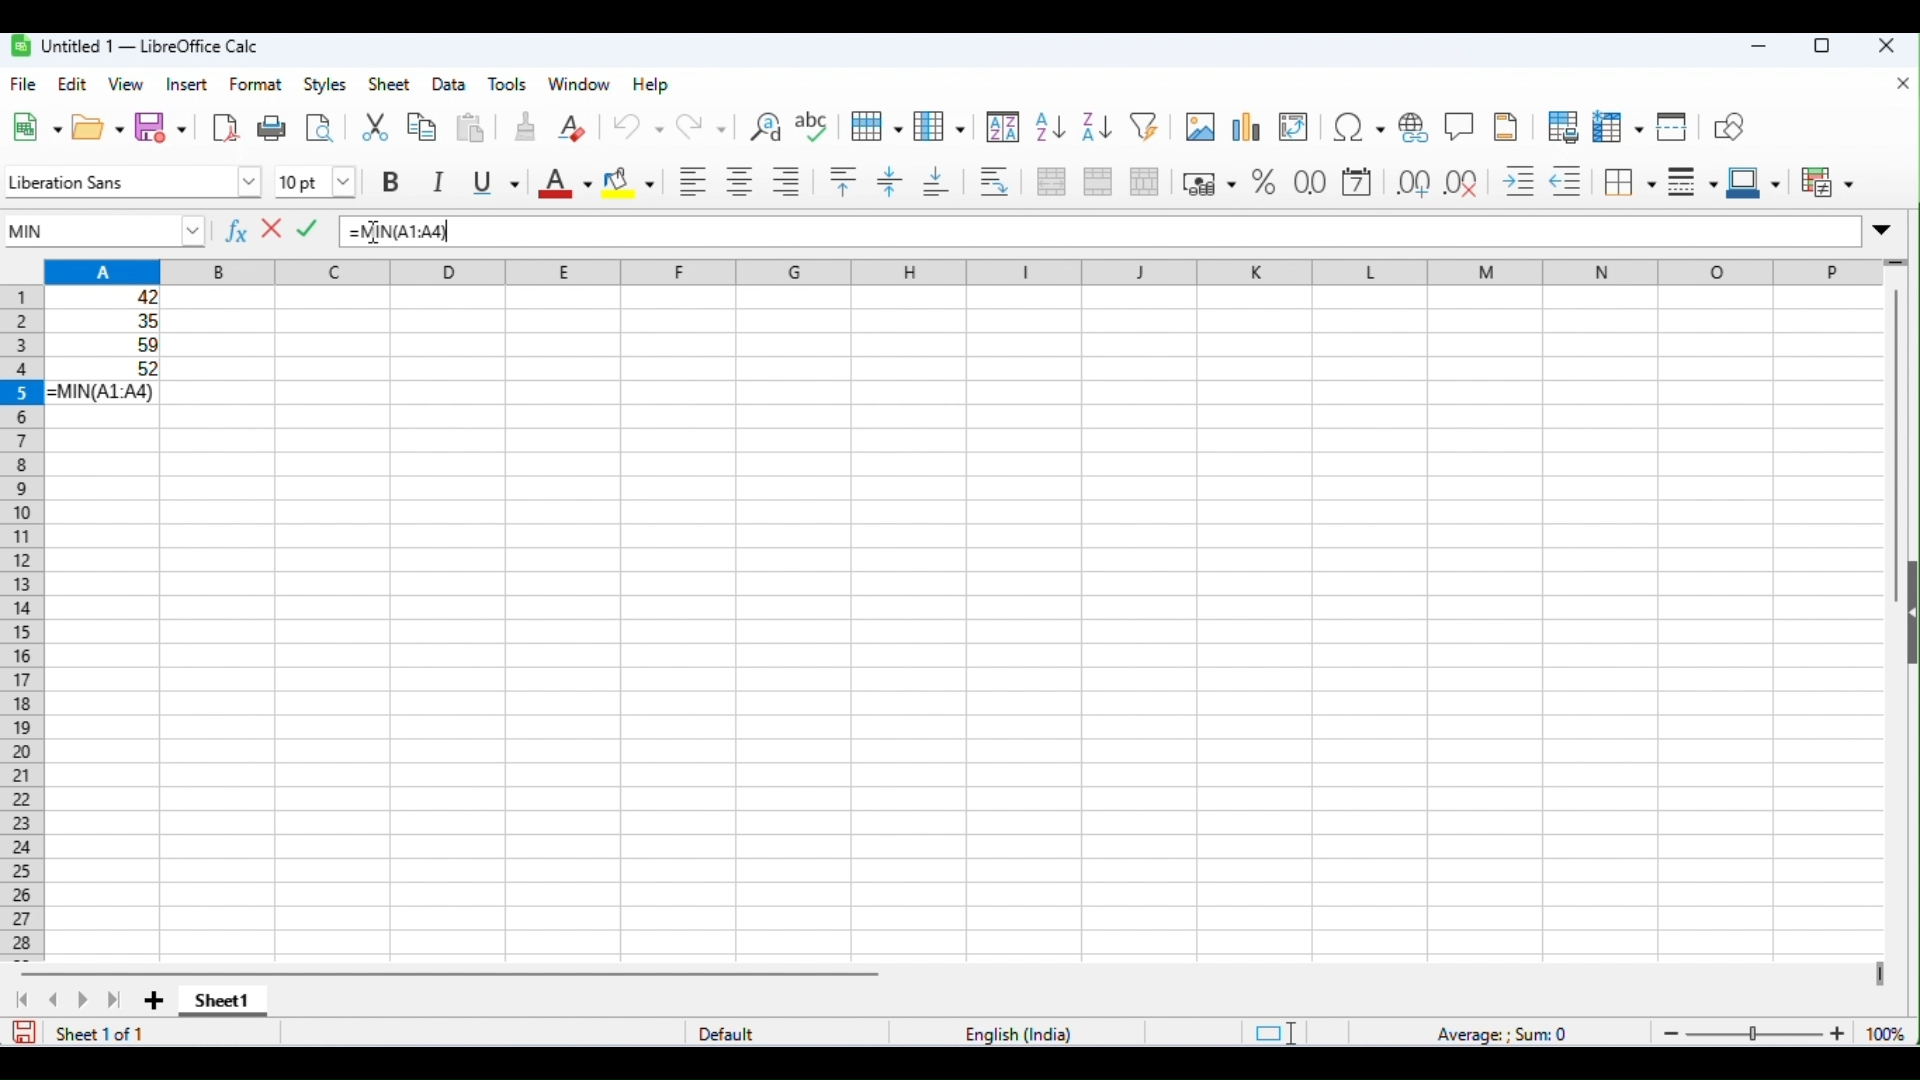  I want to click on add new sheet, so click(152, 1002).